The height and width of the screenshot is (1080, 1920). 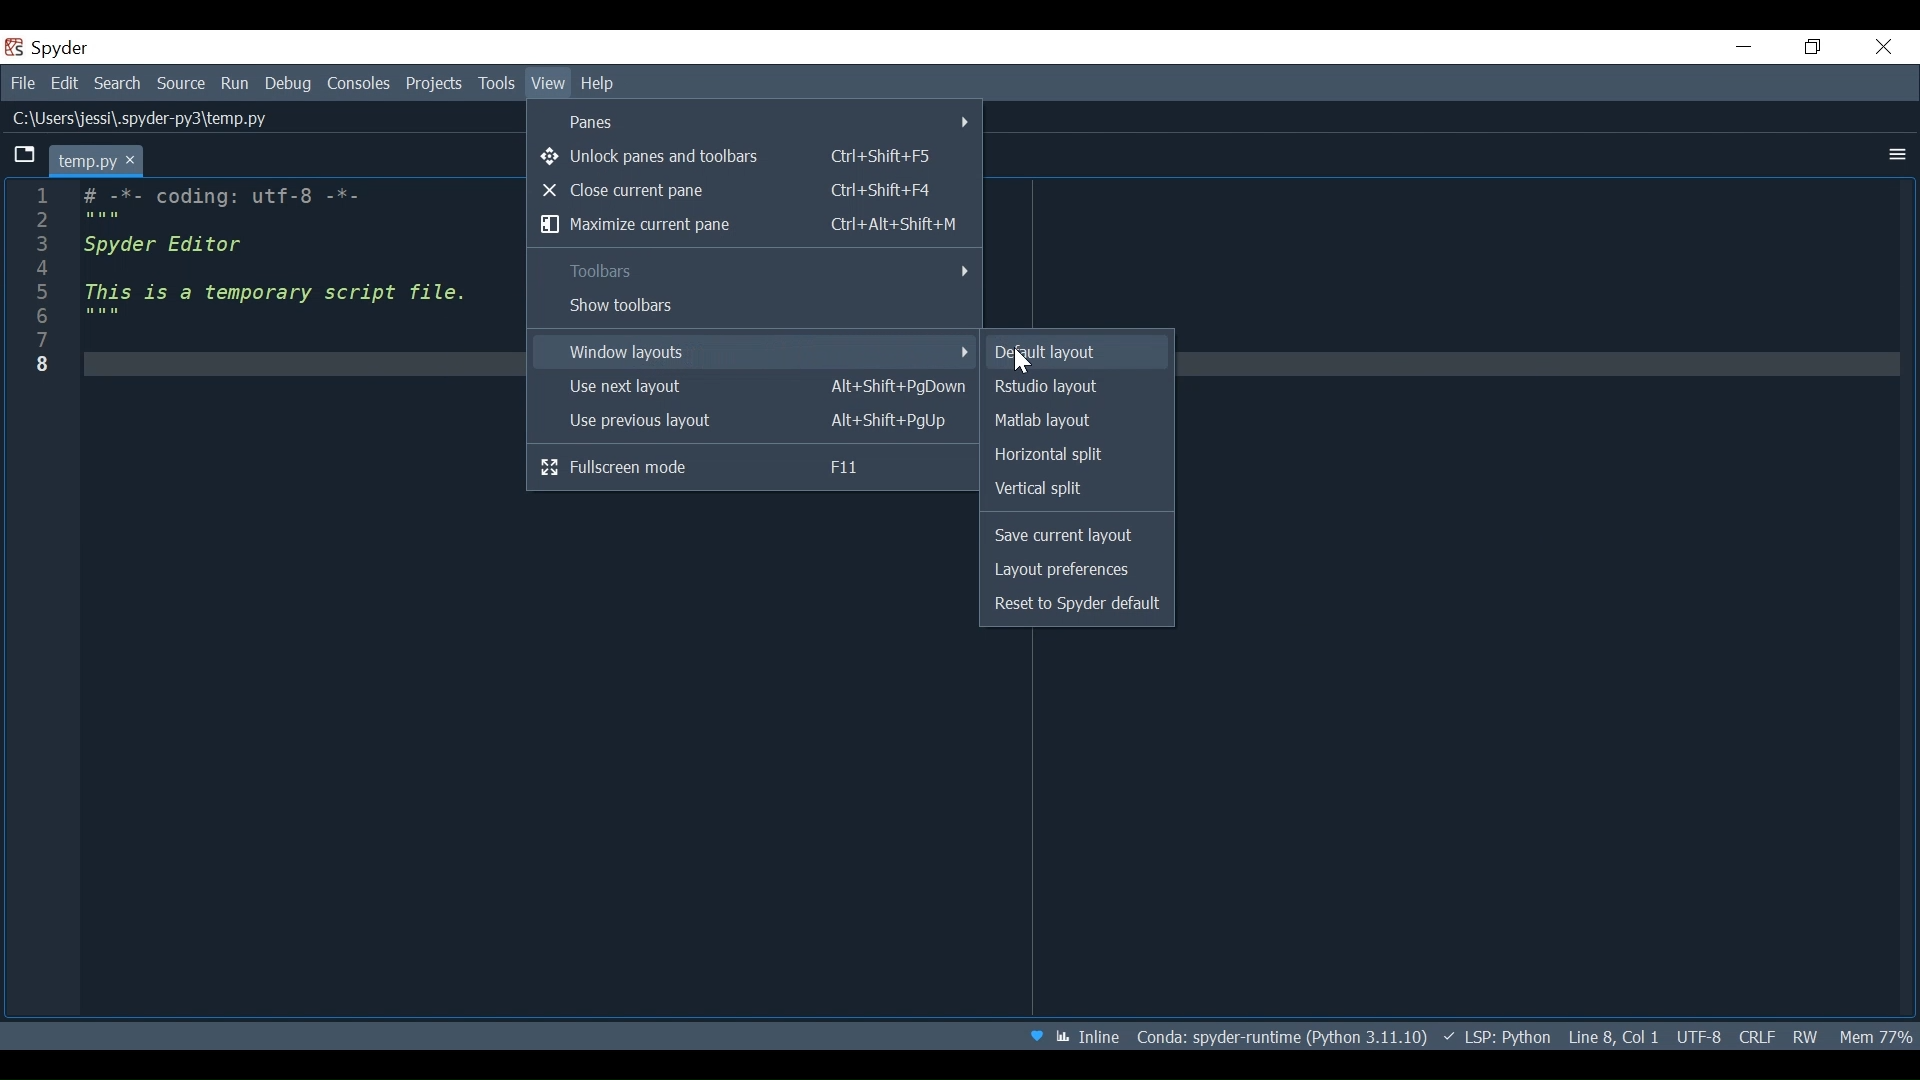 What do you see at coordinates (149, 118) in the screenshot?
I see `L.\USers\jessi\.spyaer-pys\temp.py` at bounding box center [149, 118].